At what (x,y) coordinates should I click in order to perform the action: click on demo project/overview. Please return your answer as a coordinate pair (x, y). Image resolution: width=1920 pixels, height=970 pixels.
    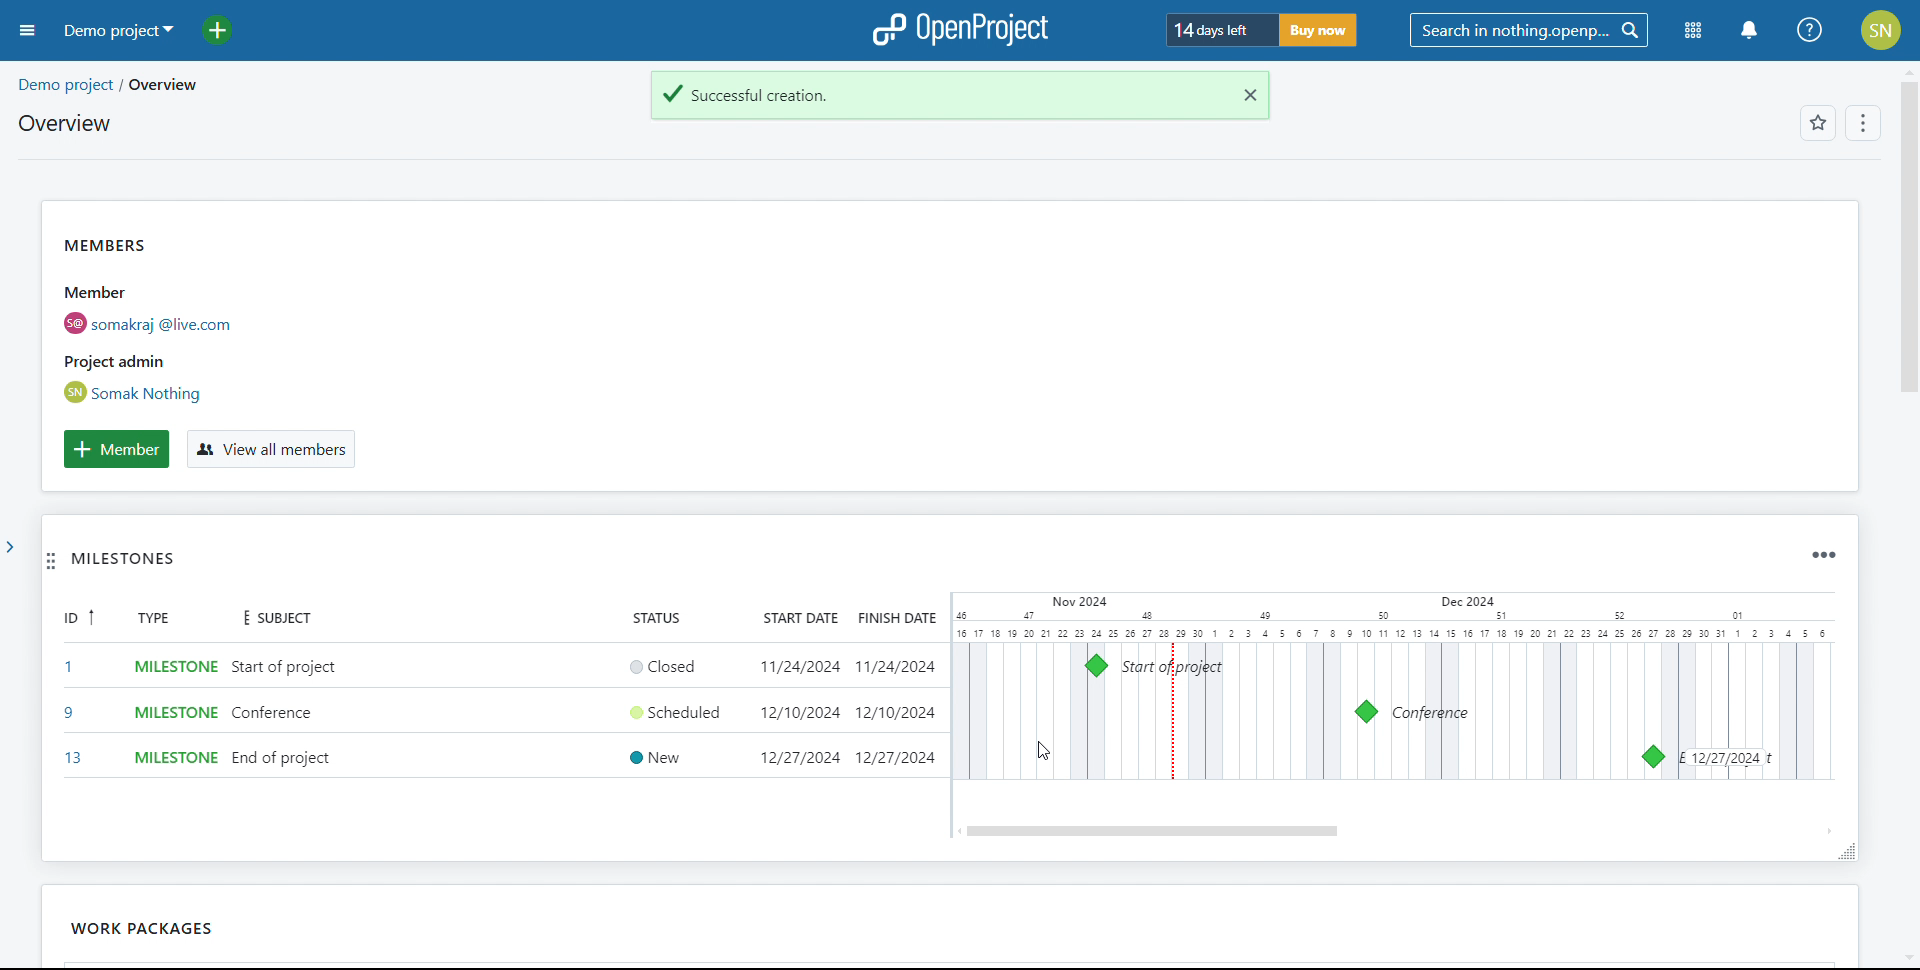
    Looking at the image, I should click on (107, 85).